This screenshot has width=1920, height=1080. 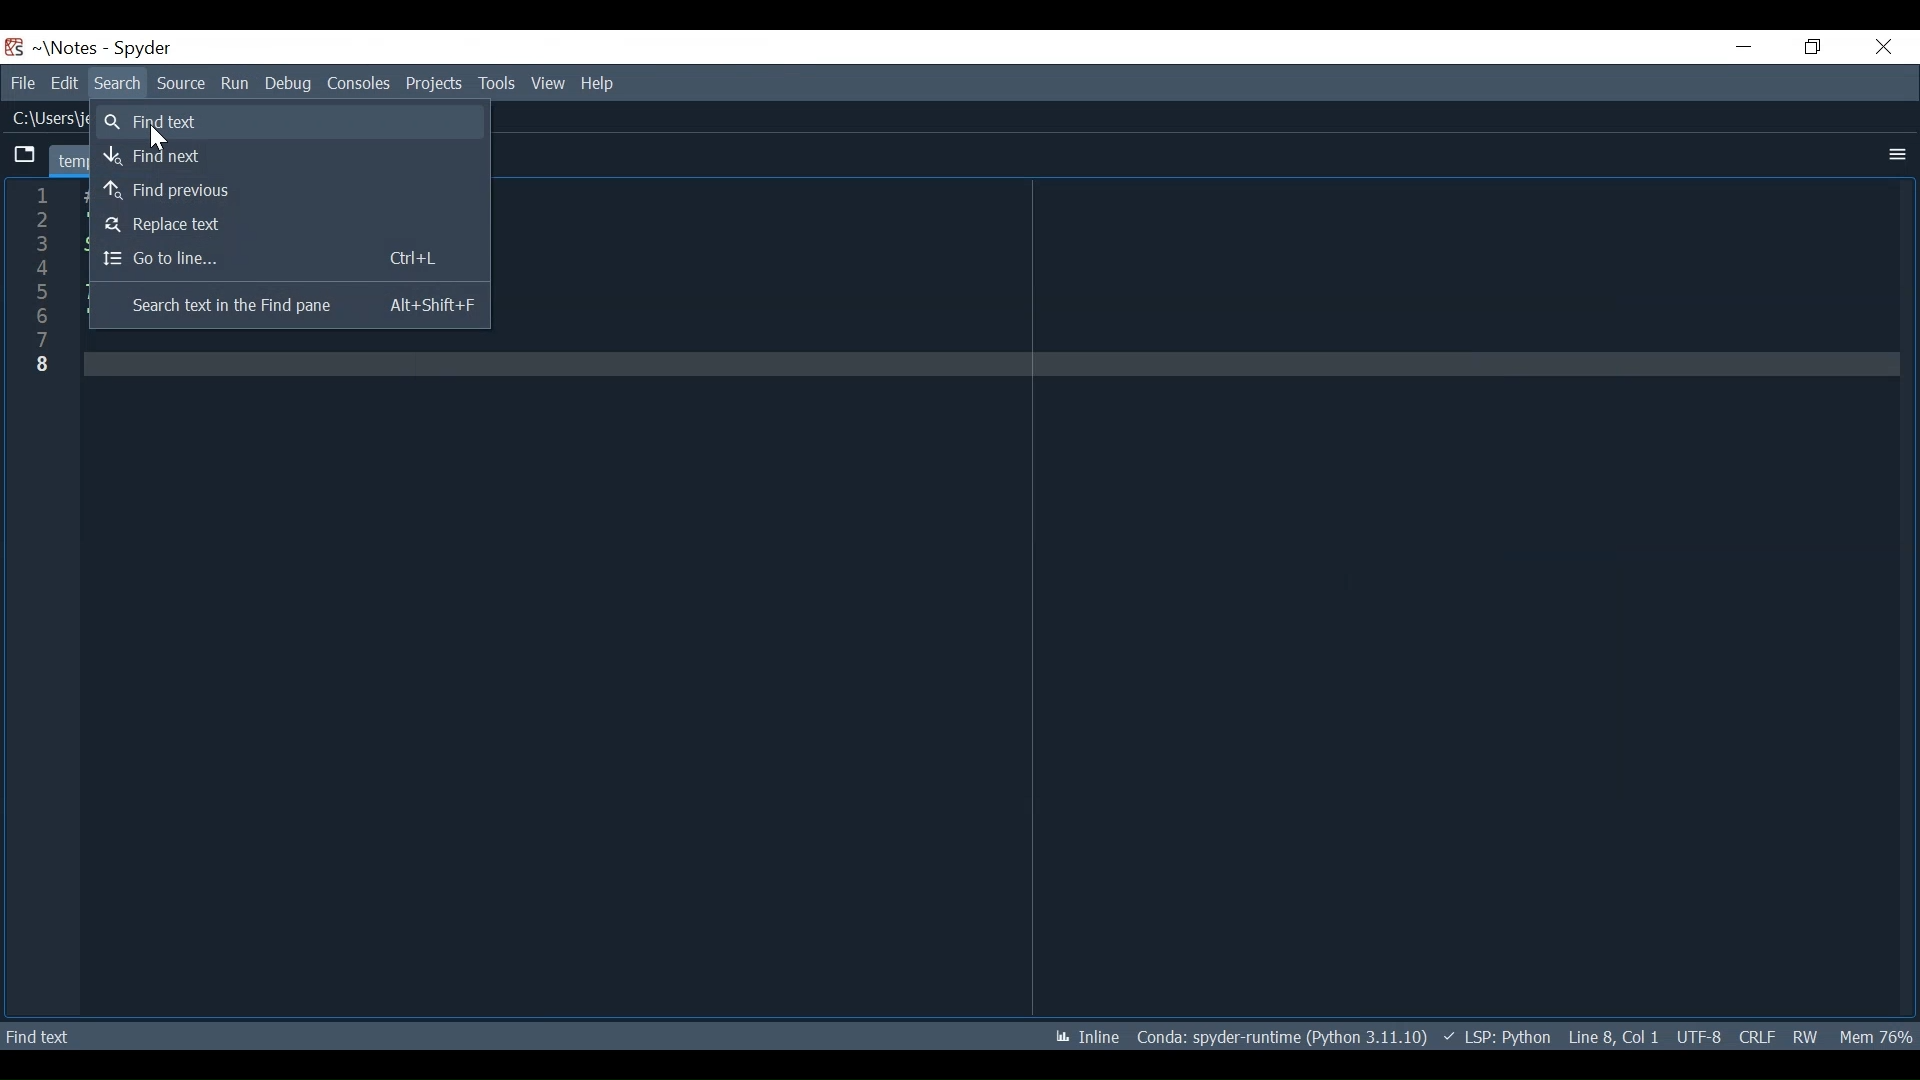 What do you see at coordinates (19, 82) in the screenshot?
I see `File` at bounding box center [19, 82].